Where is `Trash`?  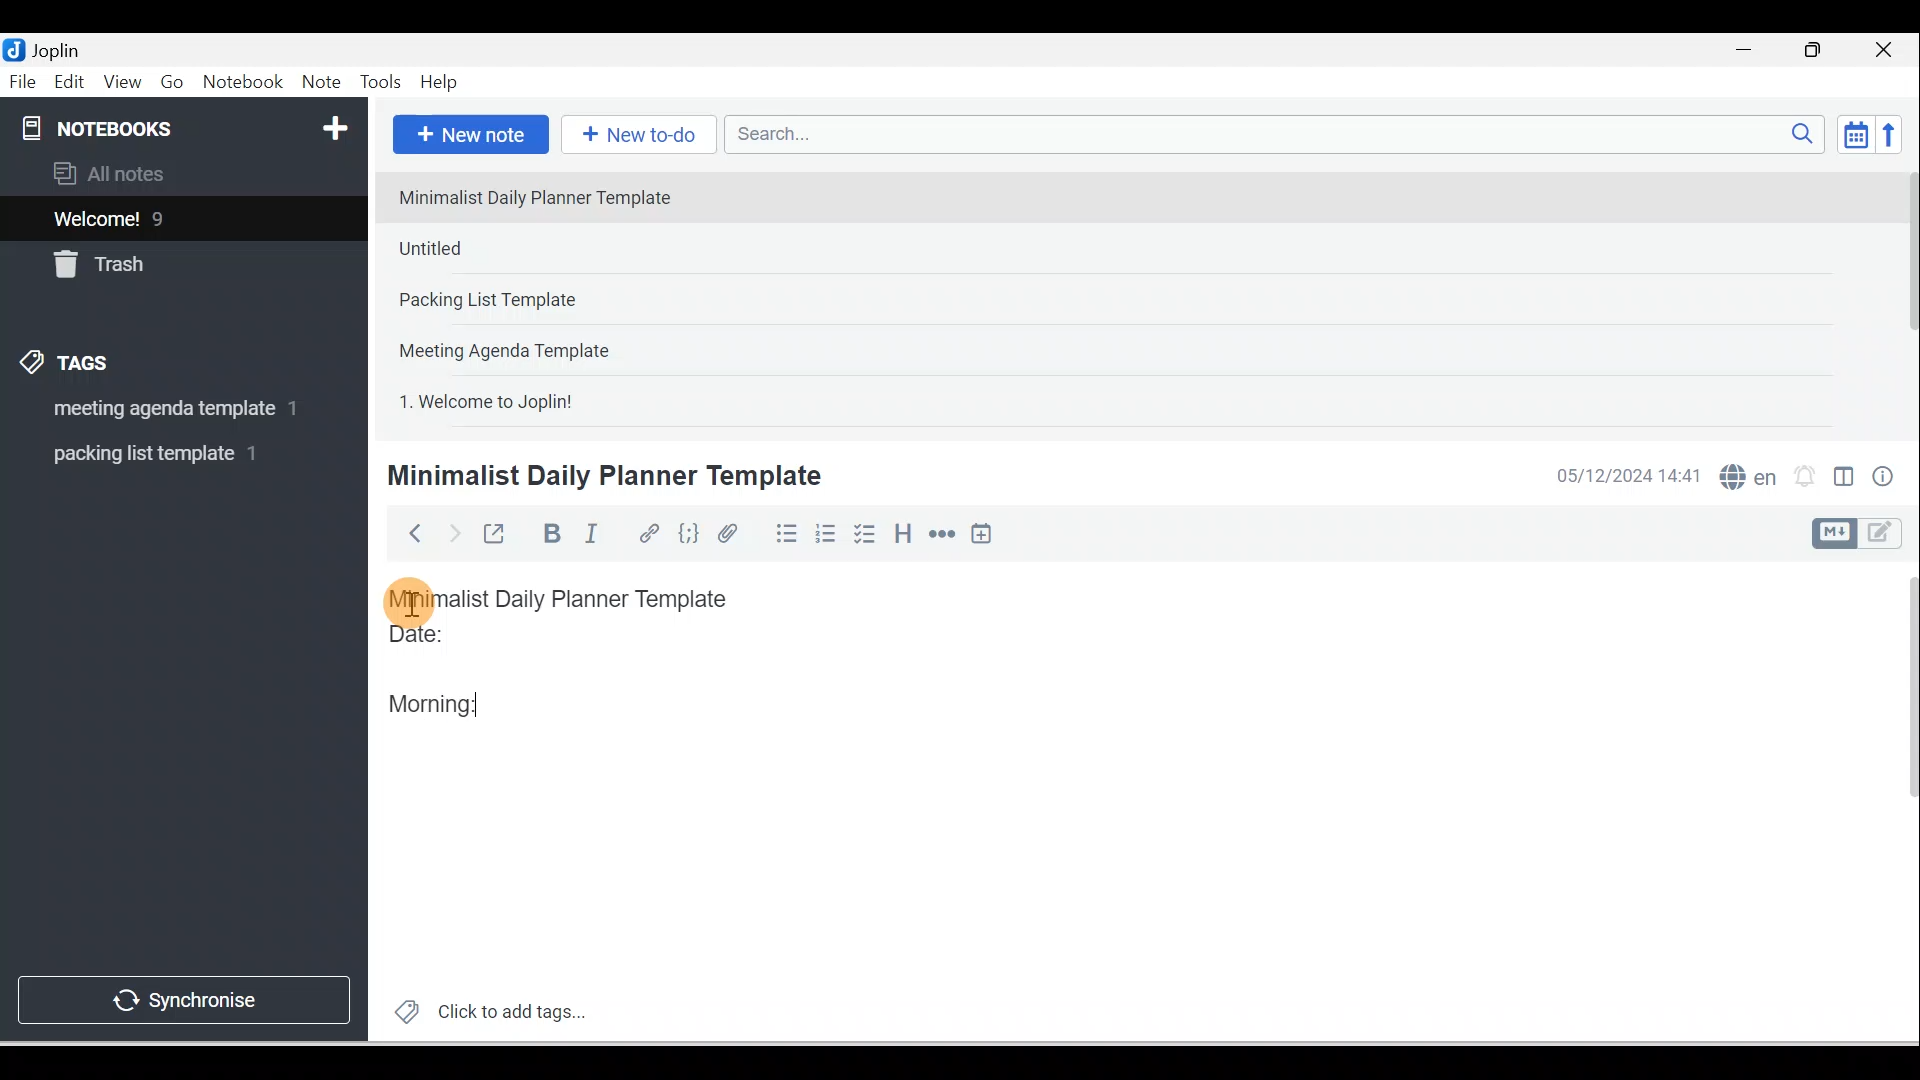
Trash is located at coordinates (147, 259).